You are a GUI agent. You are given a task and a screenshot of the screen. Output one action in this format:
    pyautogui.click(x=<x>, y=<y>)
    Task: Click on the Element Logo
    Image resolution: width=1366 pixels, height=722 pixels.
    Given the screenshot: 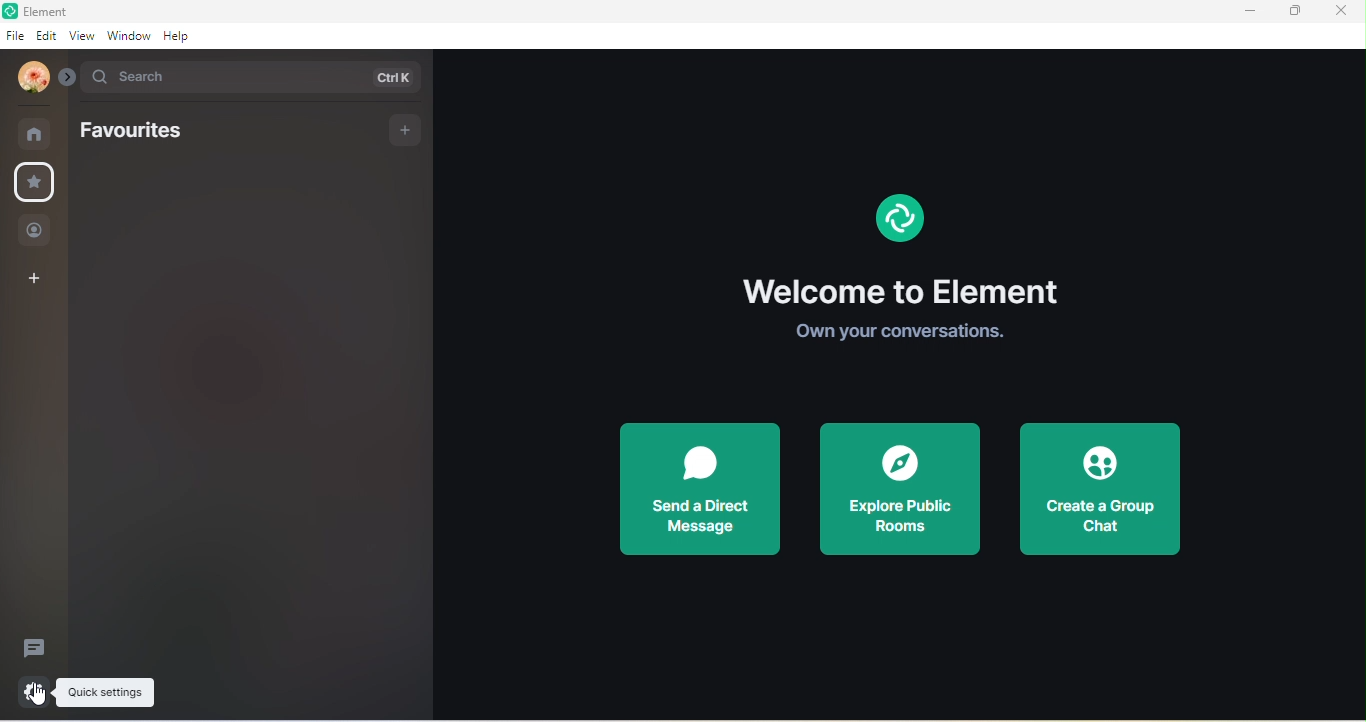 What is the action you would take?
    pyautogui.click(x=912, y=219)
    